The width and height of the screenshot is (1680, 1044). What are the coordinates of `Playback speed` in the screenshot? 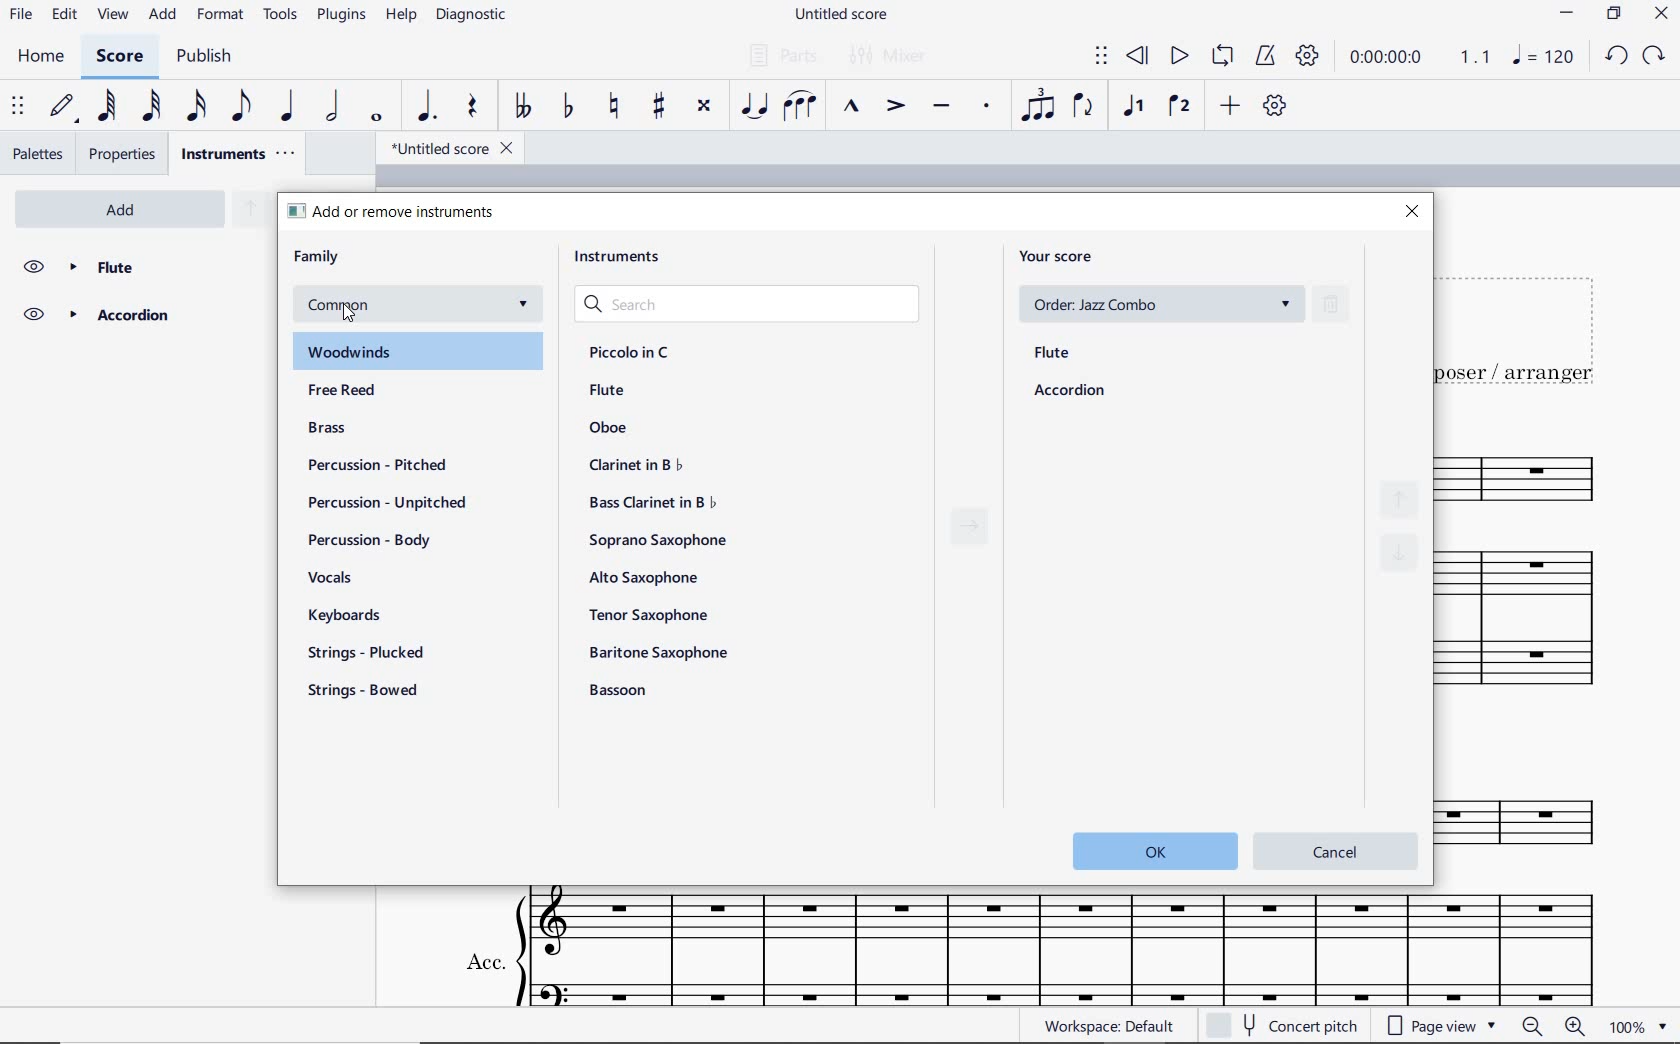 It's located at (1477, 56).